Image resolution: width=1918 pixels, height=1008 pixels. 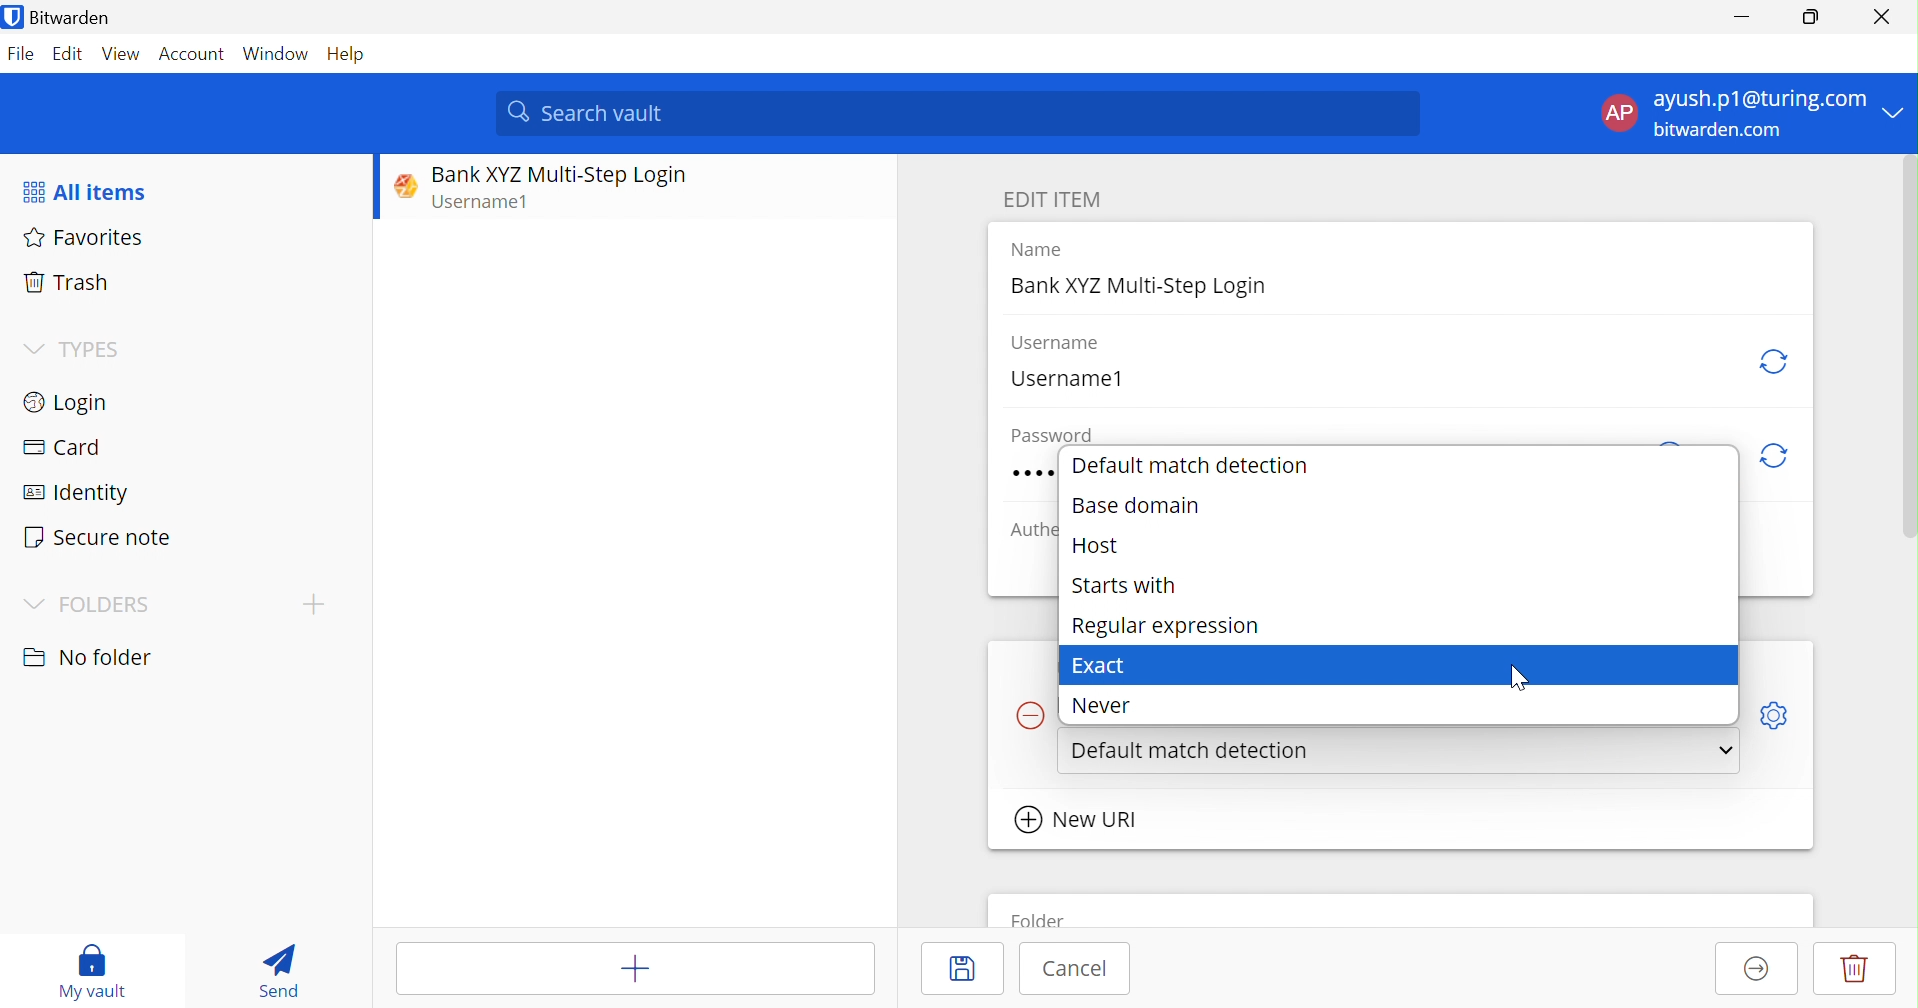 What do you see at coordinates (1582, 755) in the screenshot?
I see `Cursor` at bounding box center [1582, 755].